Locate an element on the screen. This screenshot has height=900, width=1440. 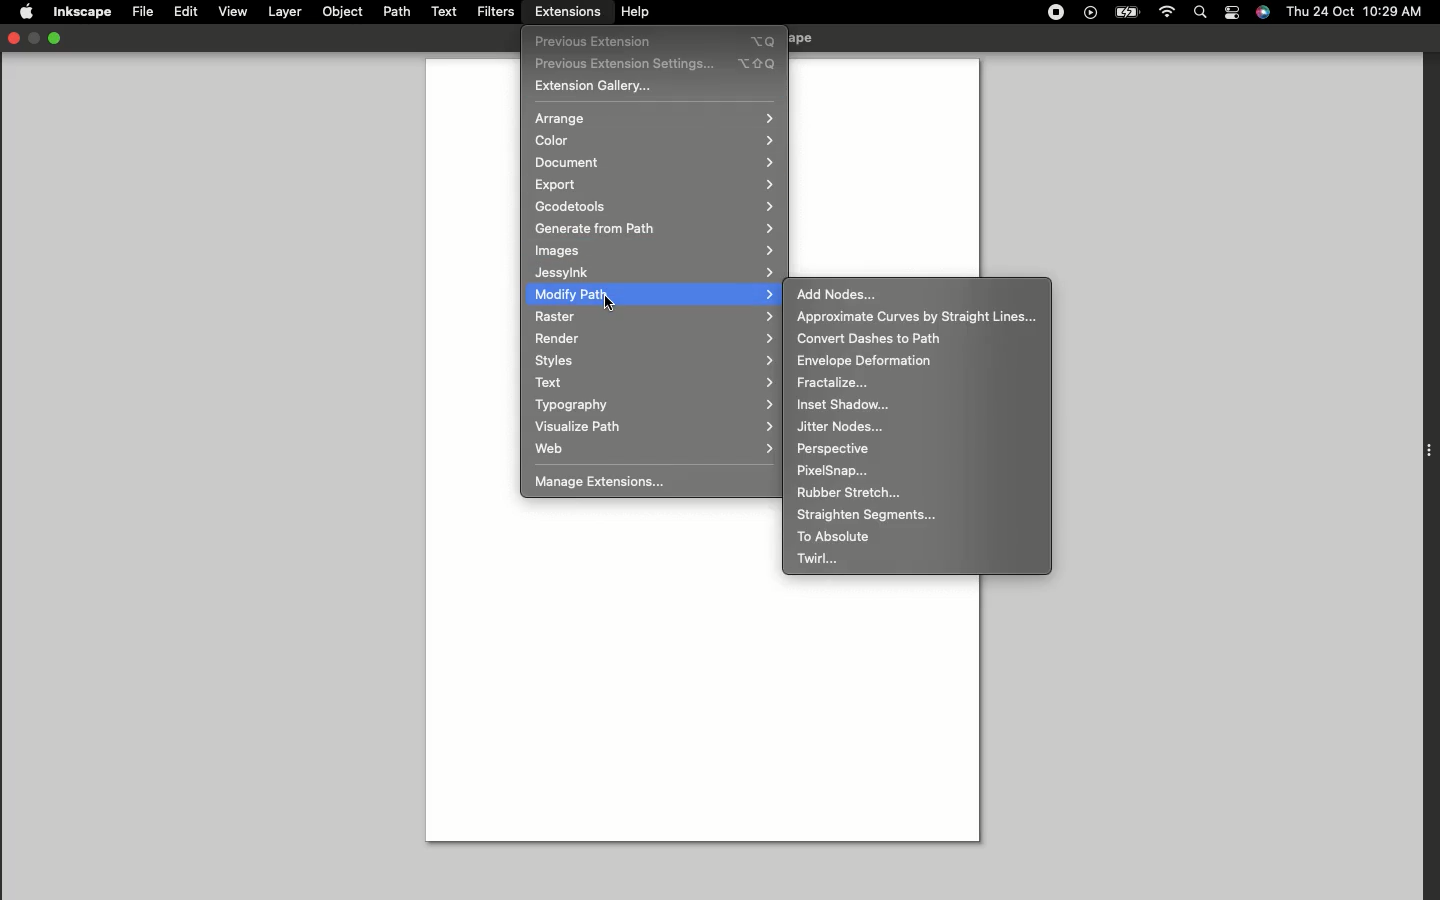
Edit is located at coordinates (190, 12).